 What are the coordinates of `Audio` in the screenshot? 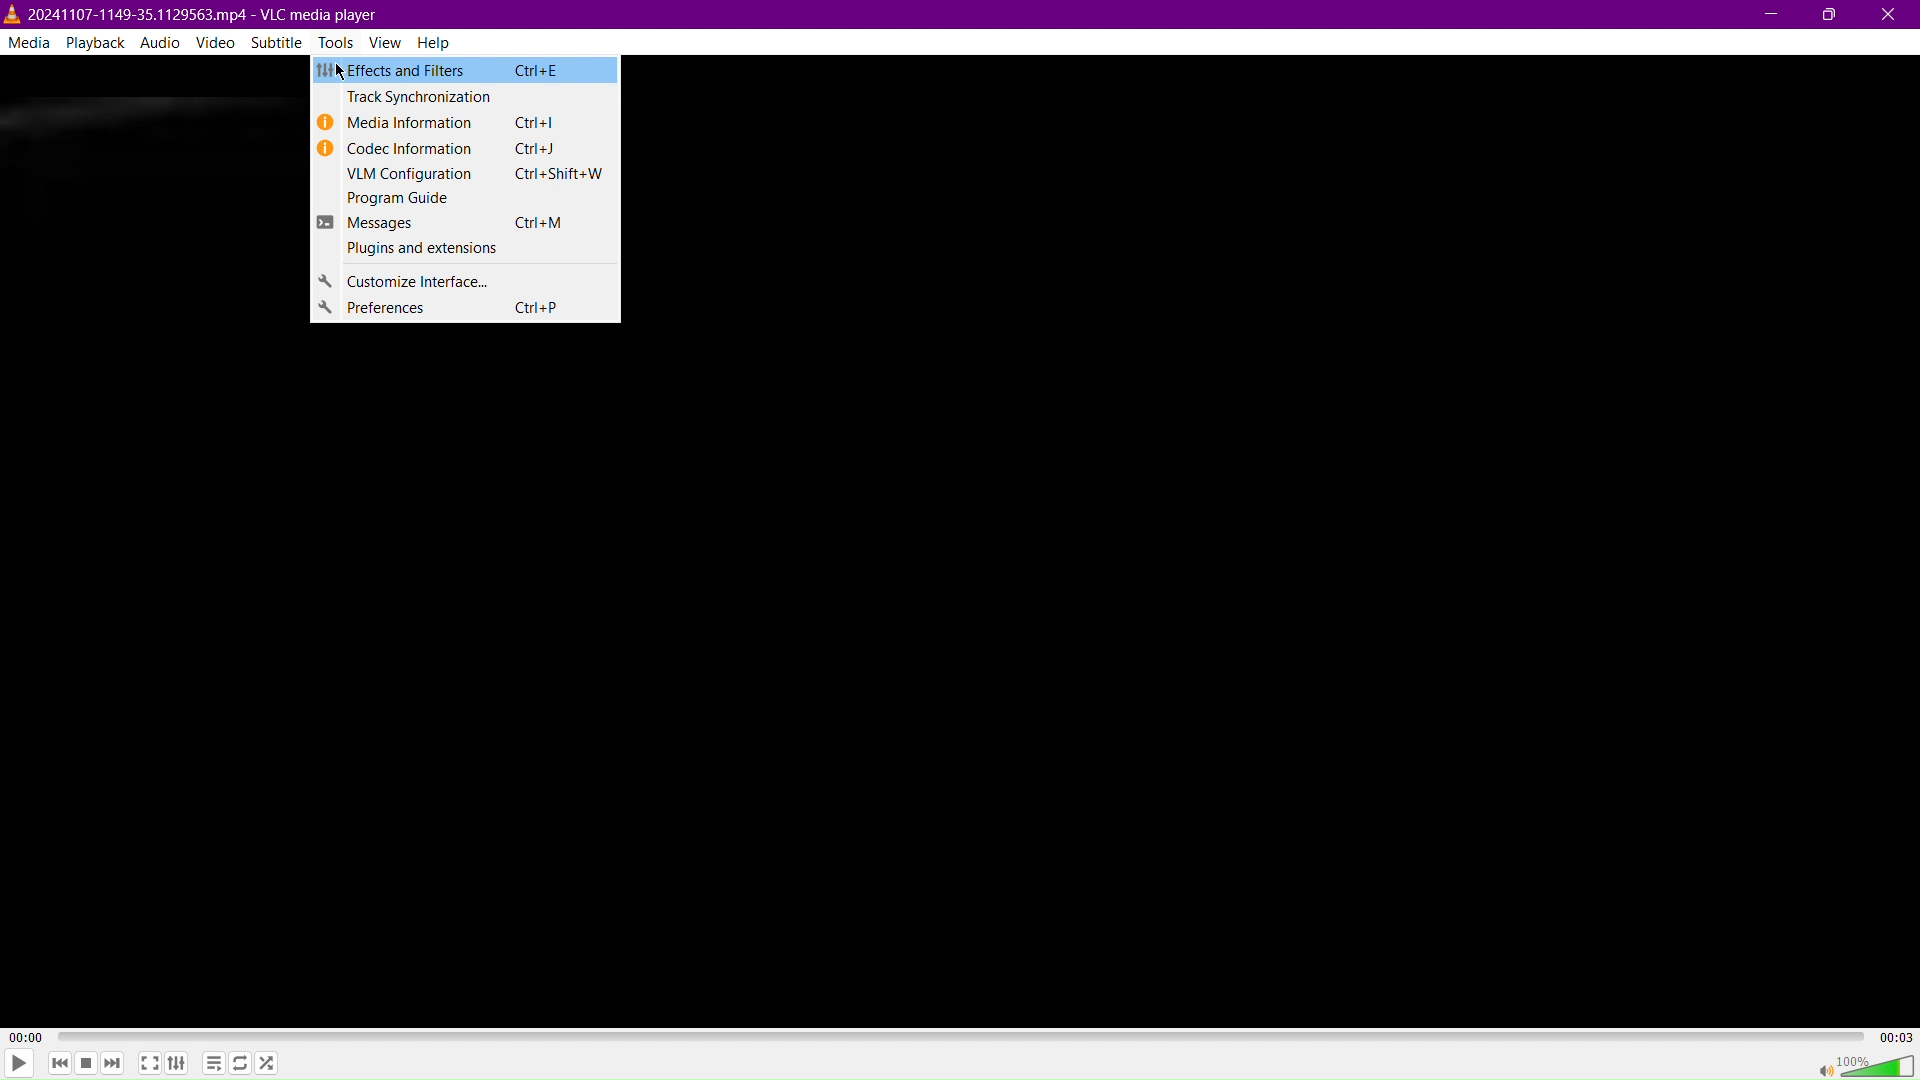 It's located at (160, 42).